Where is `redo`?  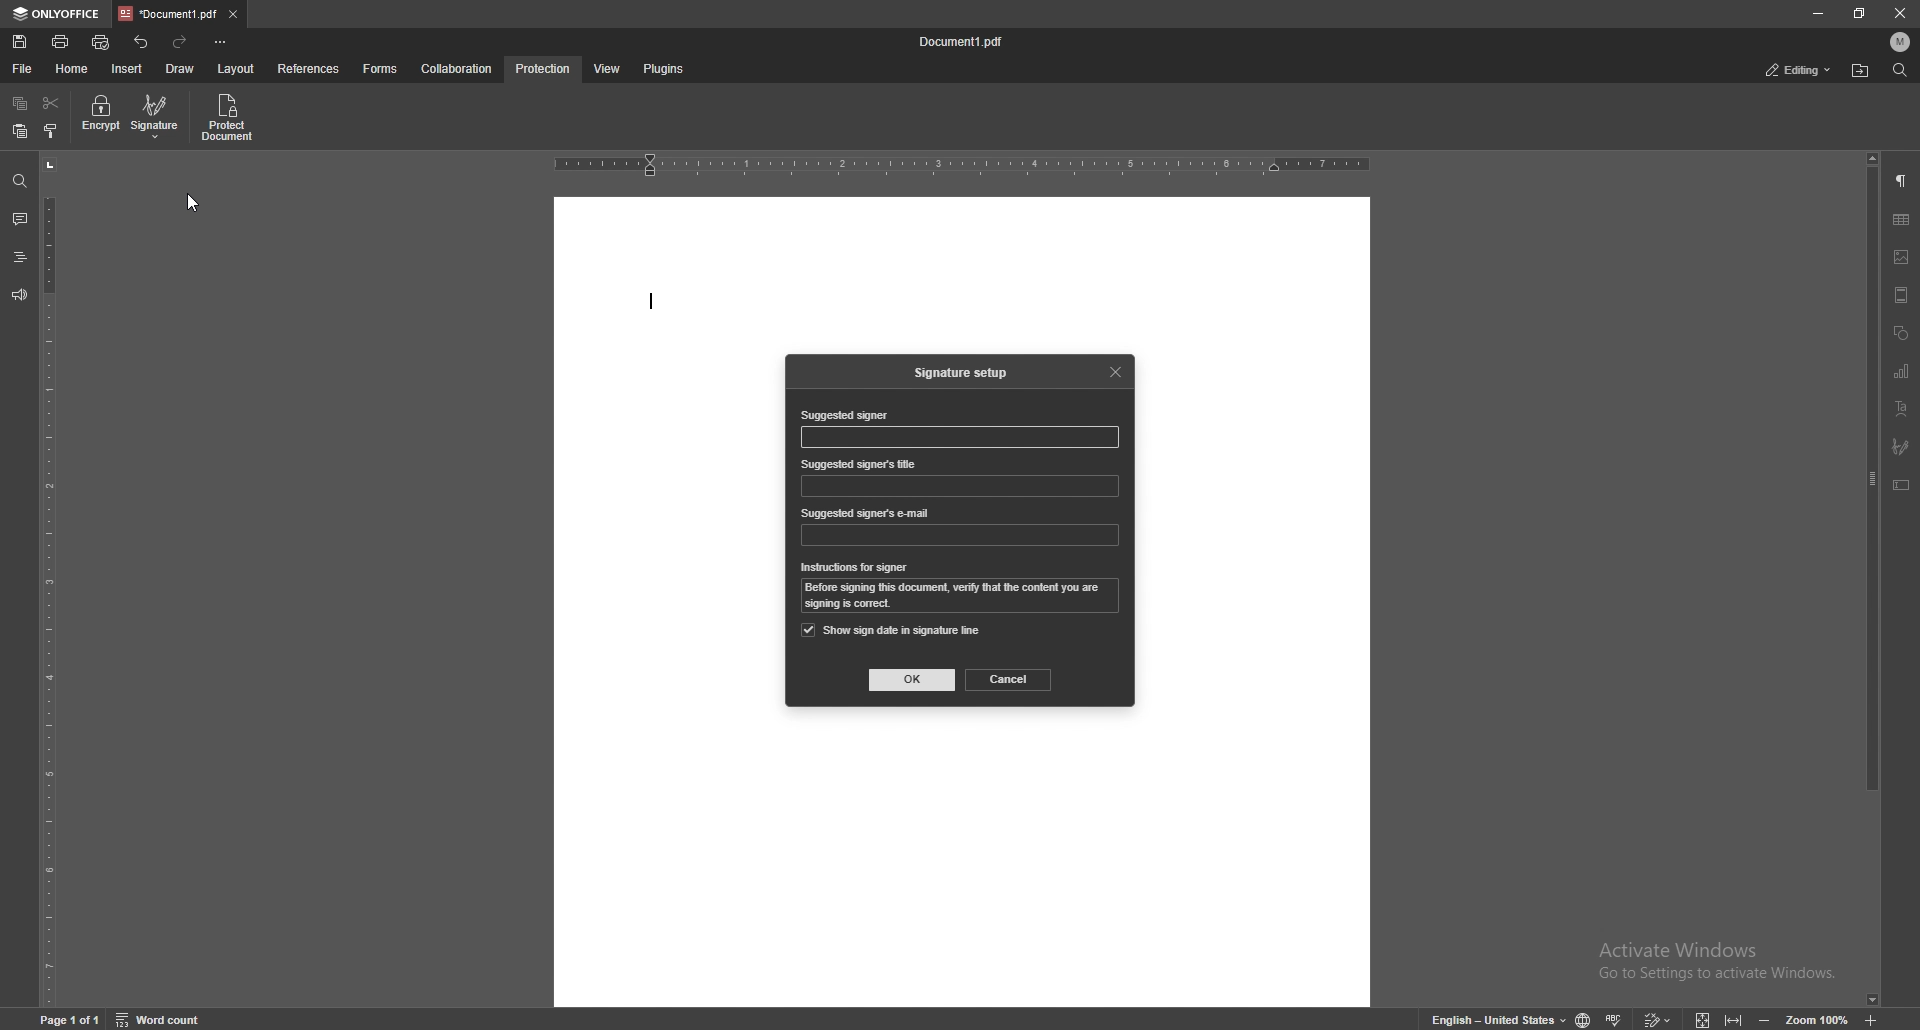
redo is located at coordinates (181, 42).